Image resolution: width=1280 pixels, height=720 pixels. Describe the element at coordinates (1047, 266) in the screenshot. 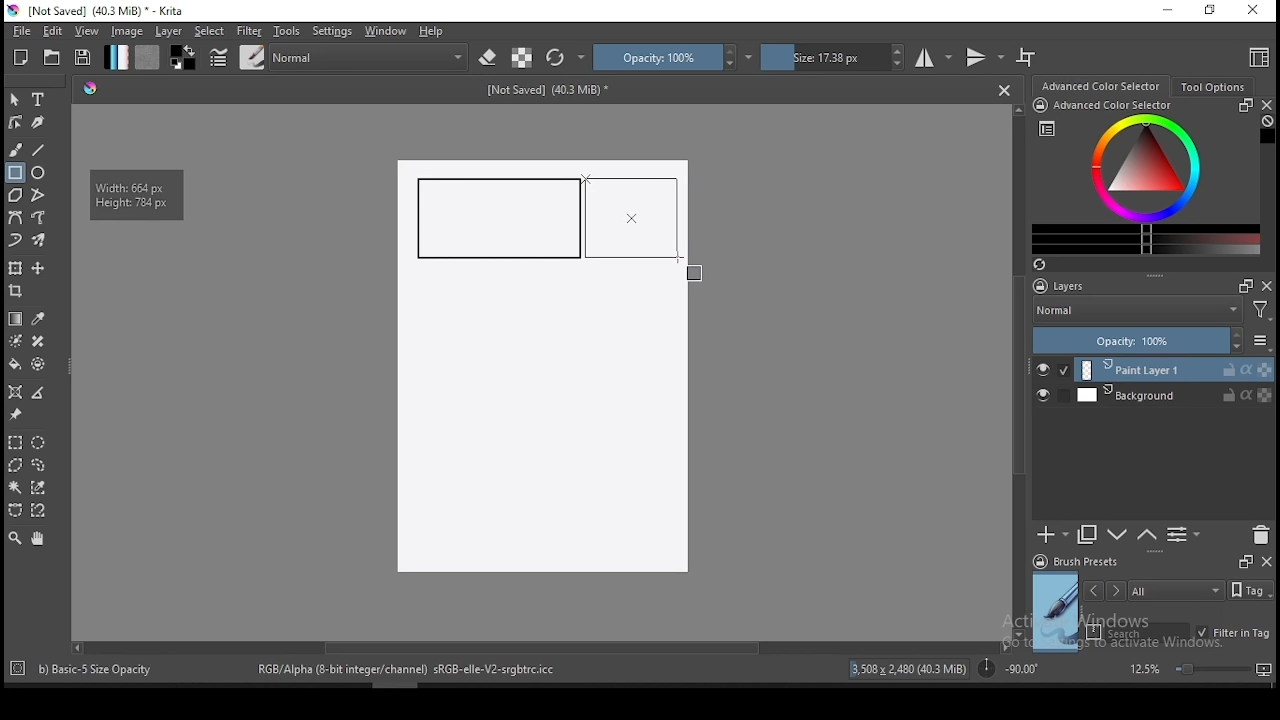

I see `Refresh` at that location.